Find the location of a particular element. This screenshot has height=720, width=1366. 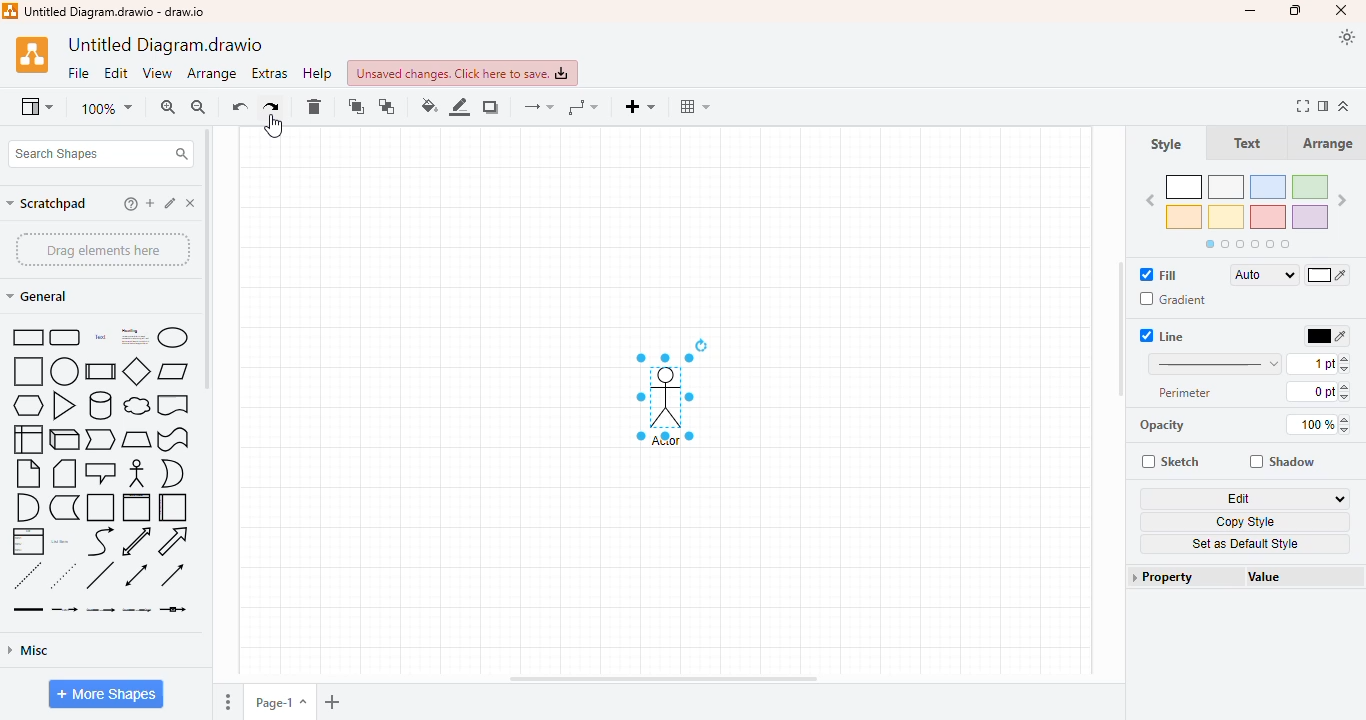

insert is located at coordinates (639, 106).